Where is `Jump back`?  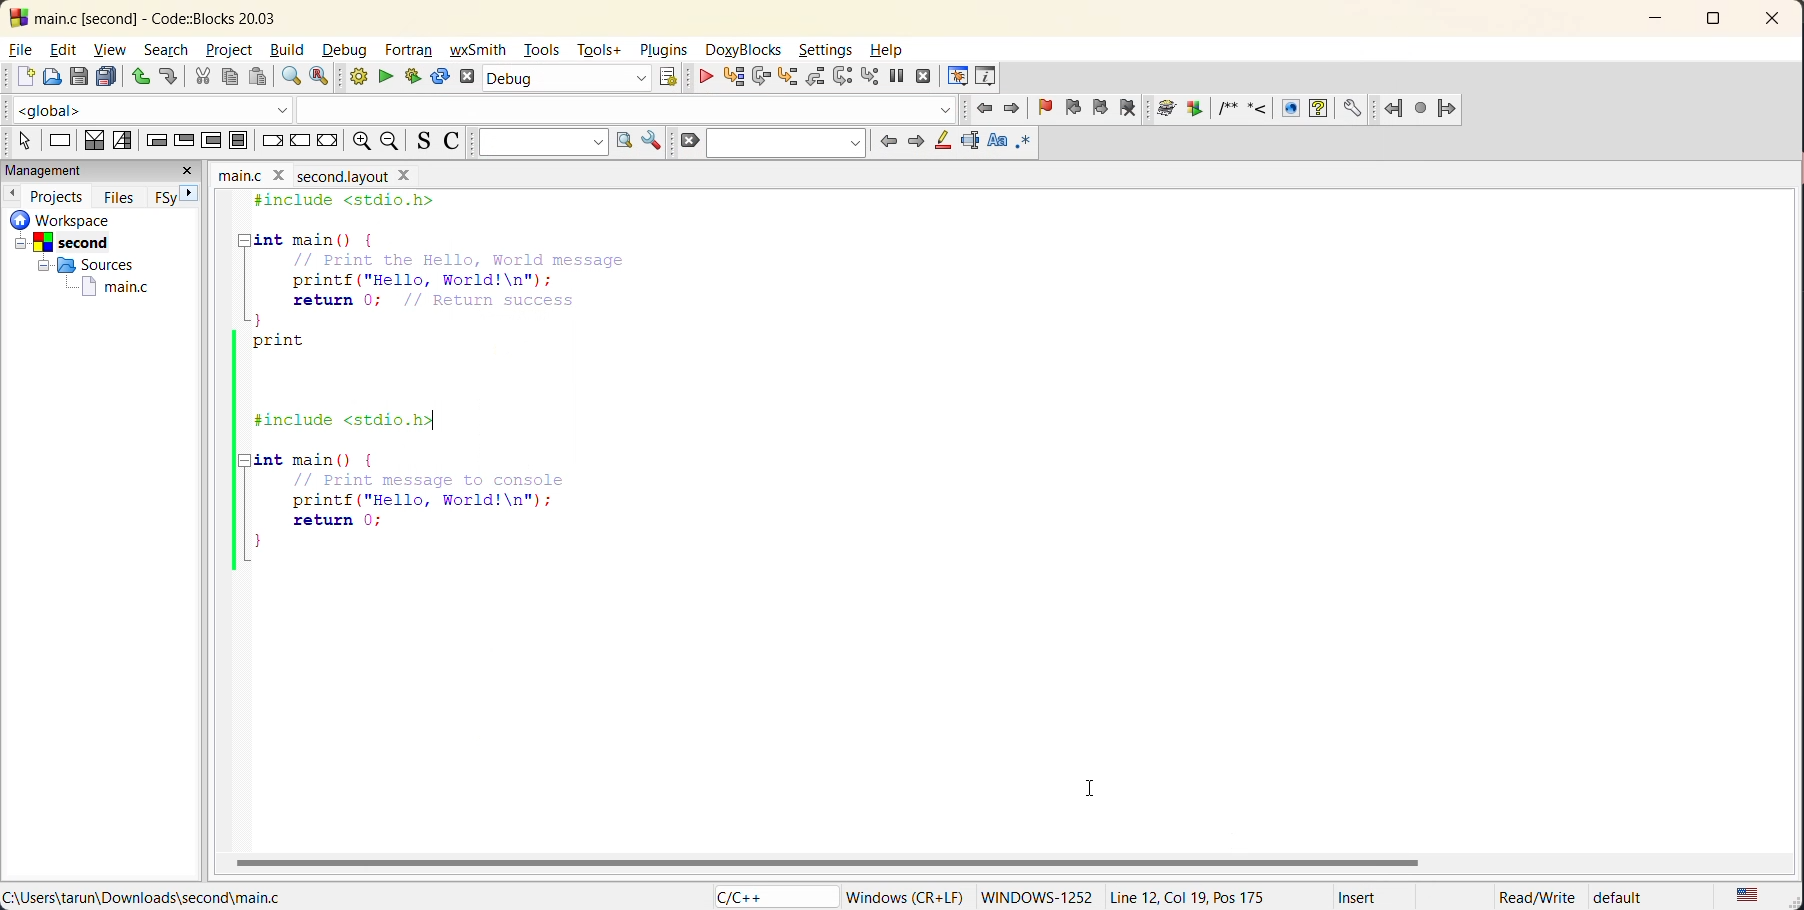
Jump back is located at coordinates (1391, 110).